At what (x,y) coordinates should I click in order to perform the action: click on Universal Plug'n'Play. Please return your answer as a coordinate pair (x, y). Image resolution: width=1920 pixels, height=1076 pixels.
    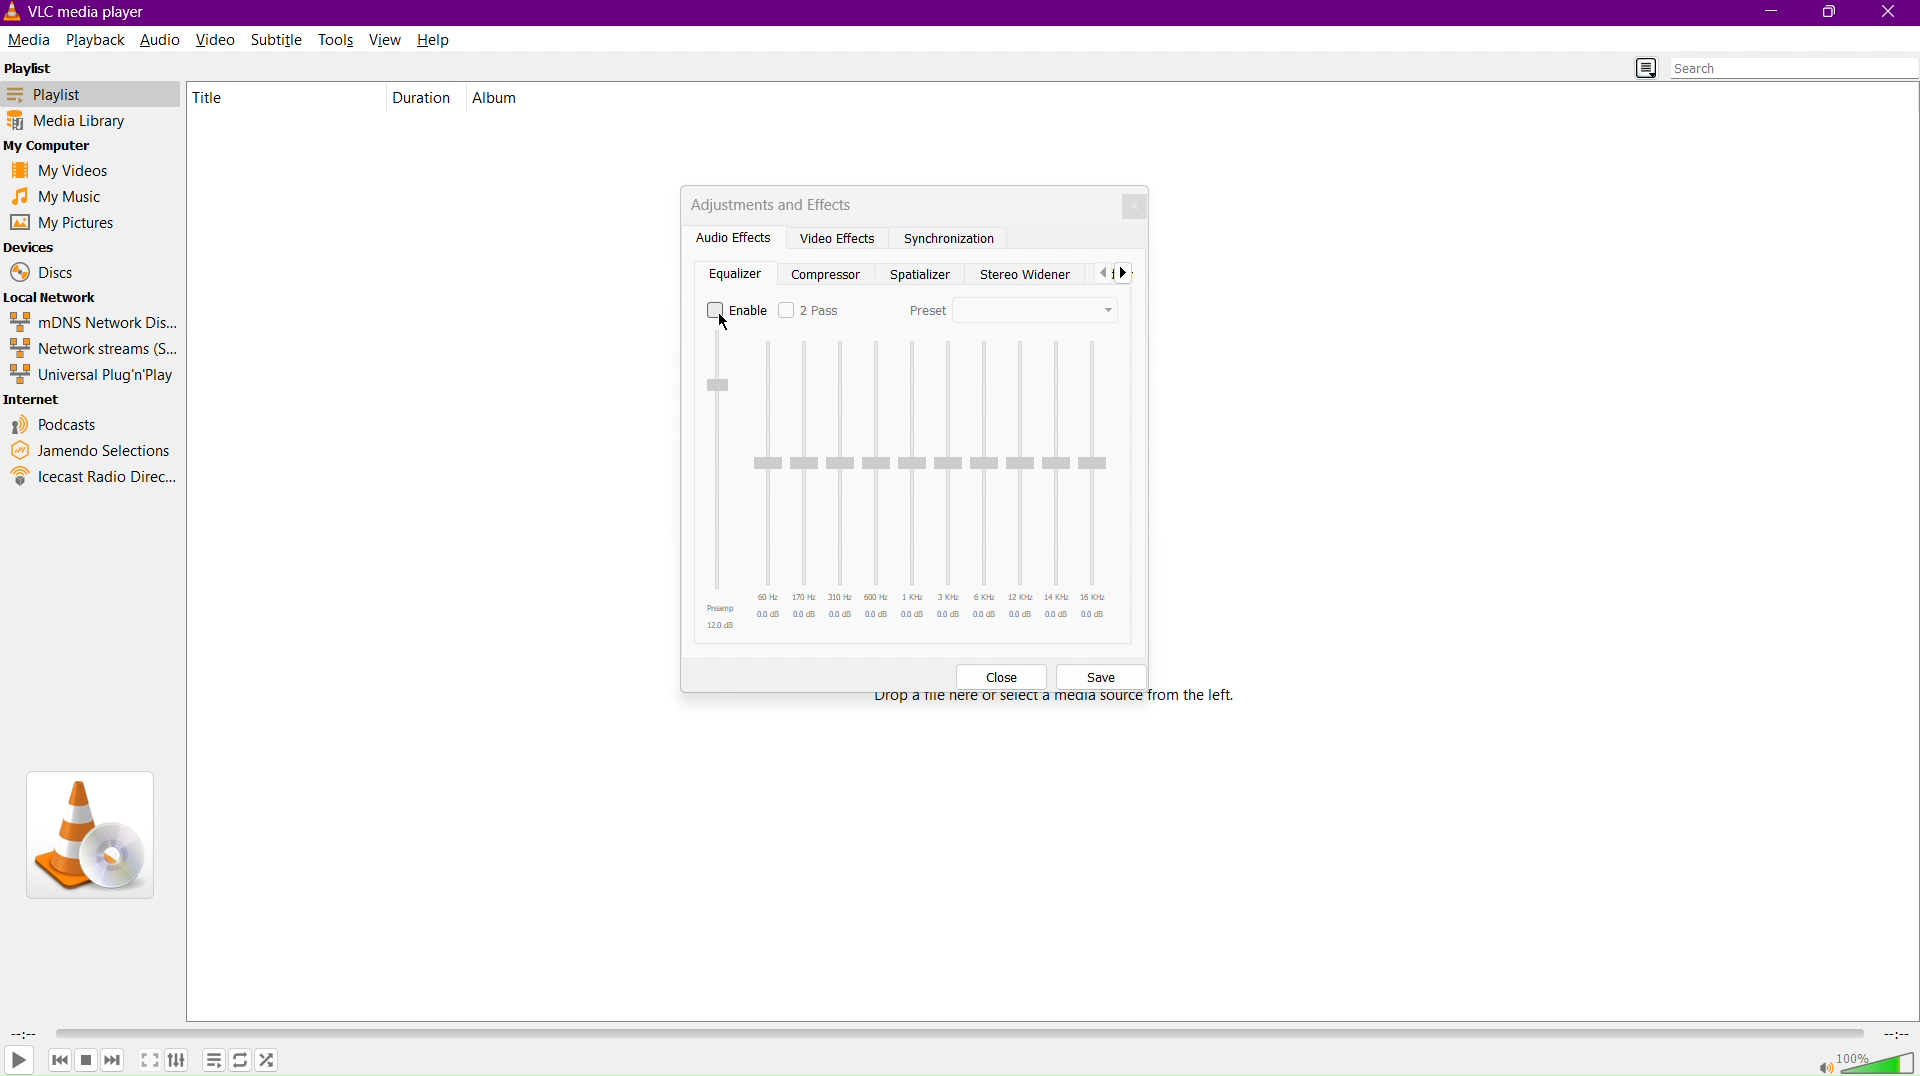
    Looking at the image, I should click on (92, 376).